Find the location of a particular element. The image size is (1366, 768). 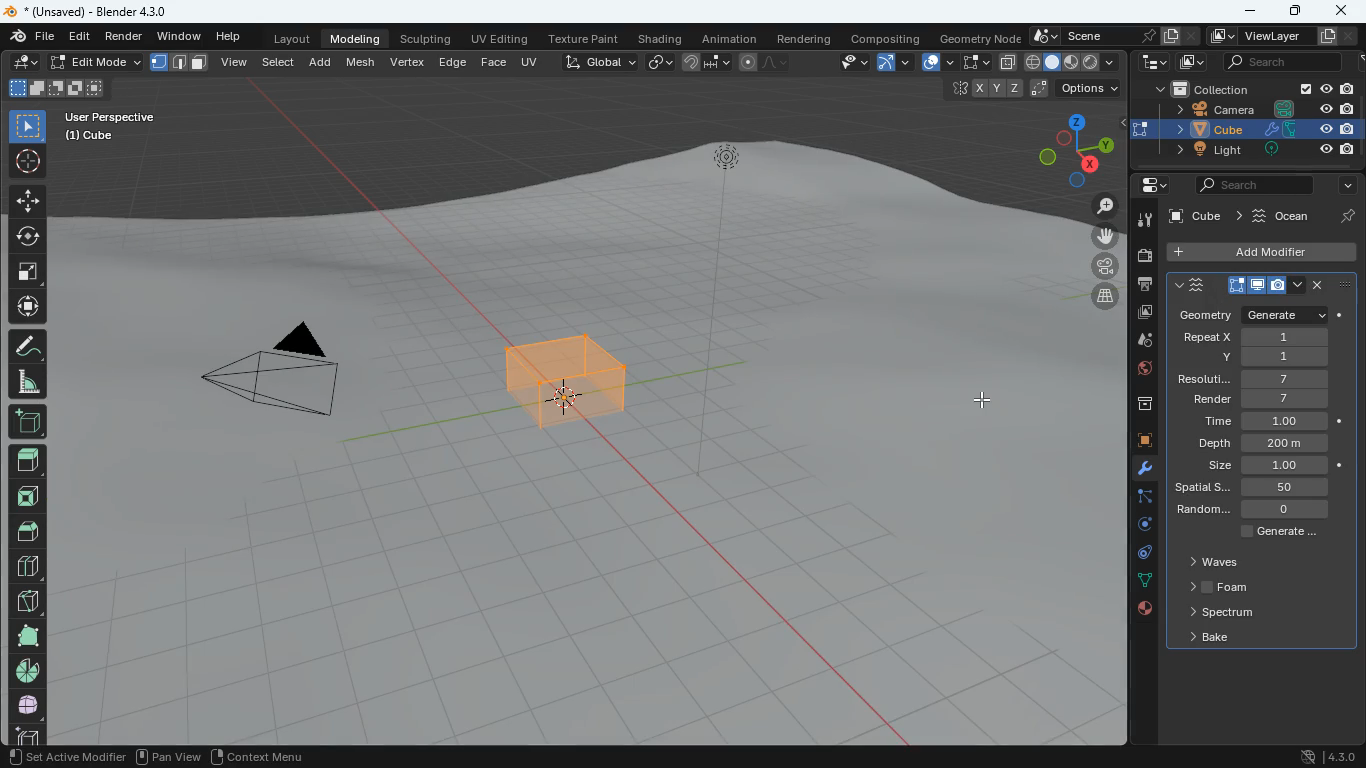

pie is located at coordinates (30, 671).